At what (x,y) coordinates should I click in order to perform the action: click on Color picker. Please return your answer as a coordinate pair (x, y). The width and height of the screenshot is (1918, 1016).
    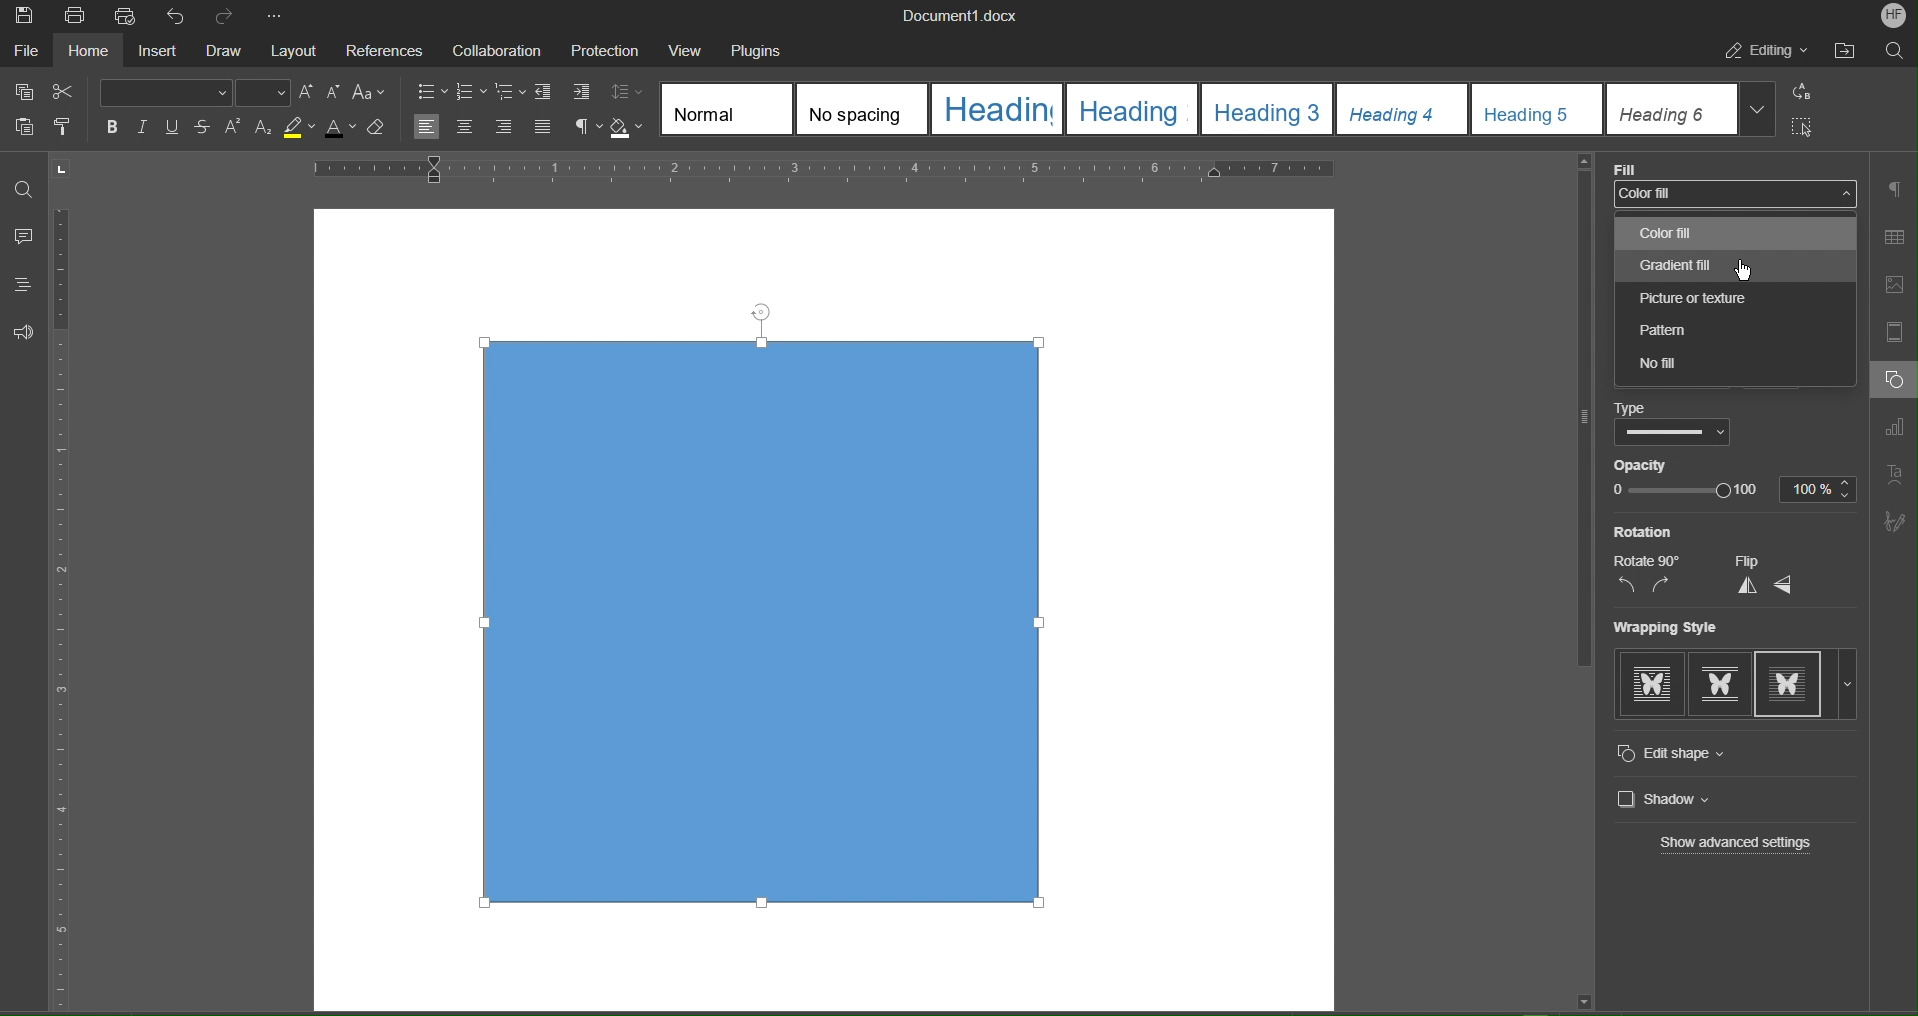
    Looking at the image, I should click on (1655, 406).